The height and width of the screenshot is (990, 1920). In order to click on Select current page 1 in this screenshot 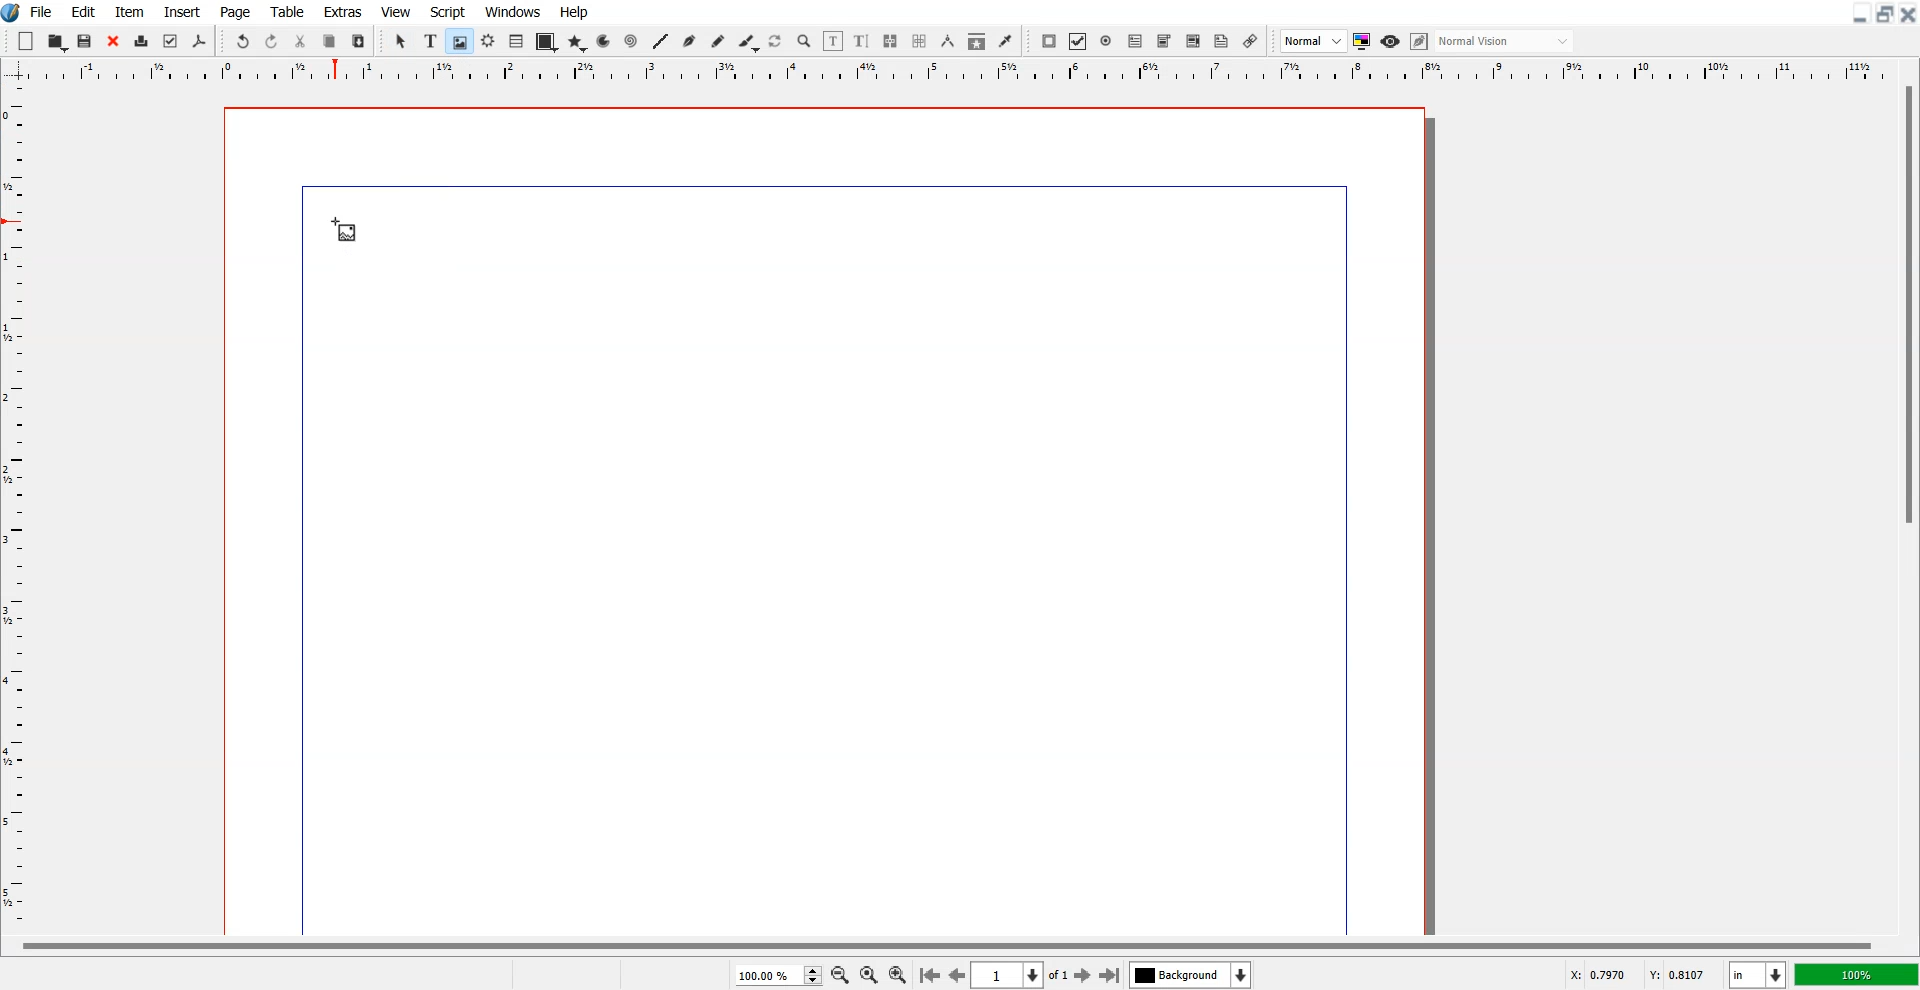, I will do `click(1022, 975)`.